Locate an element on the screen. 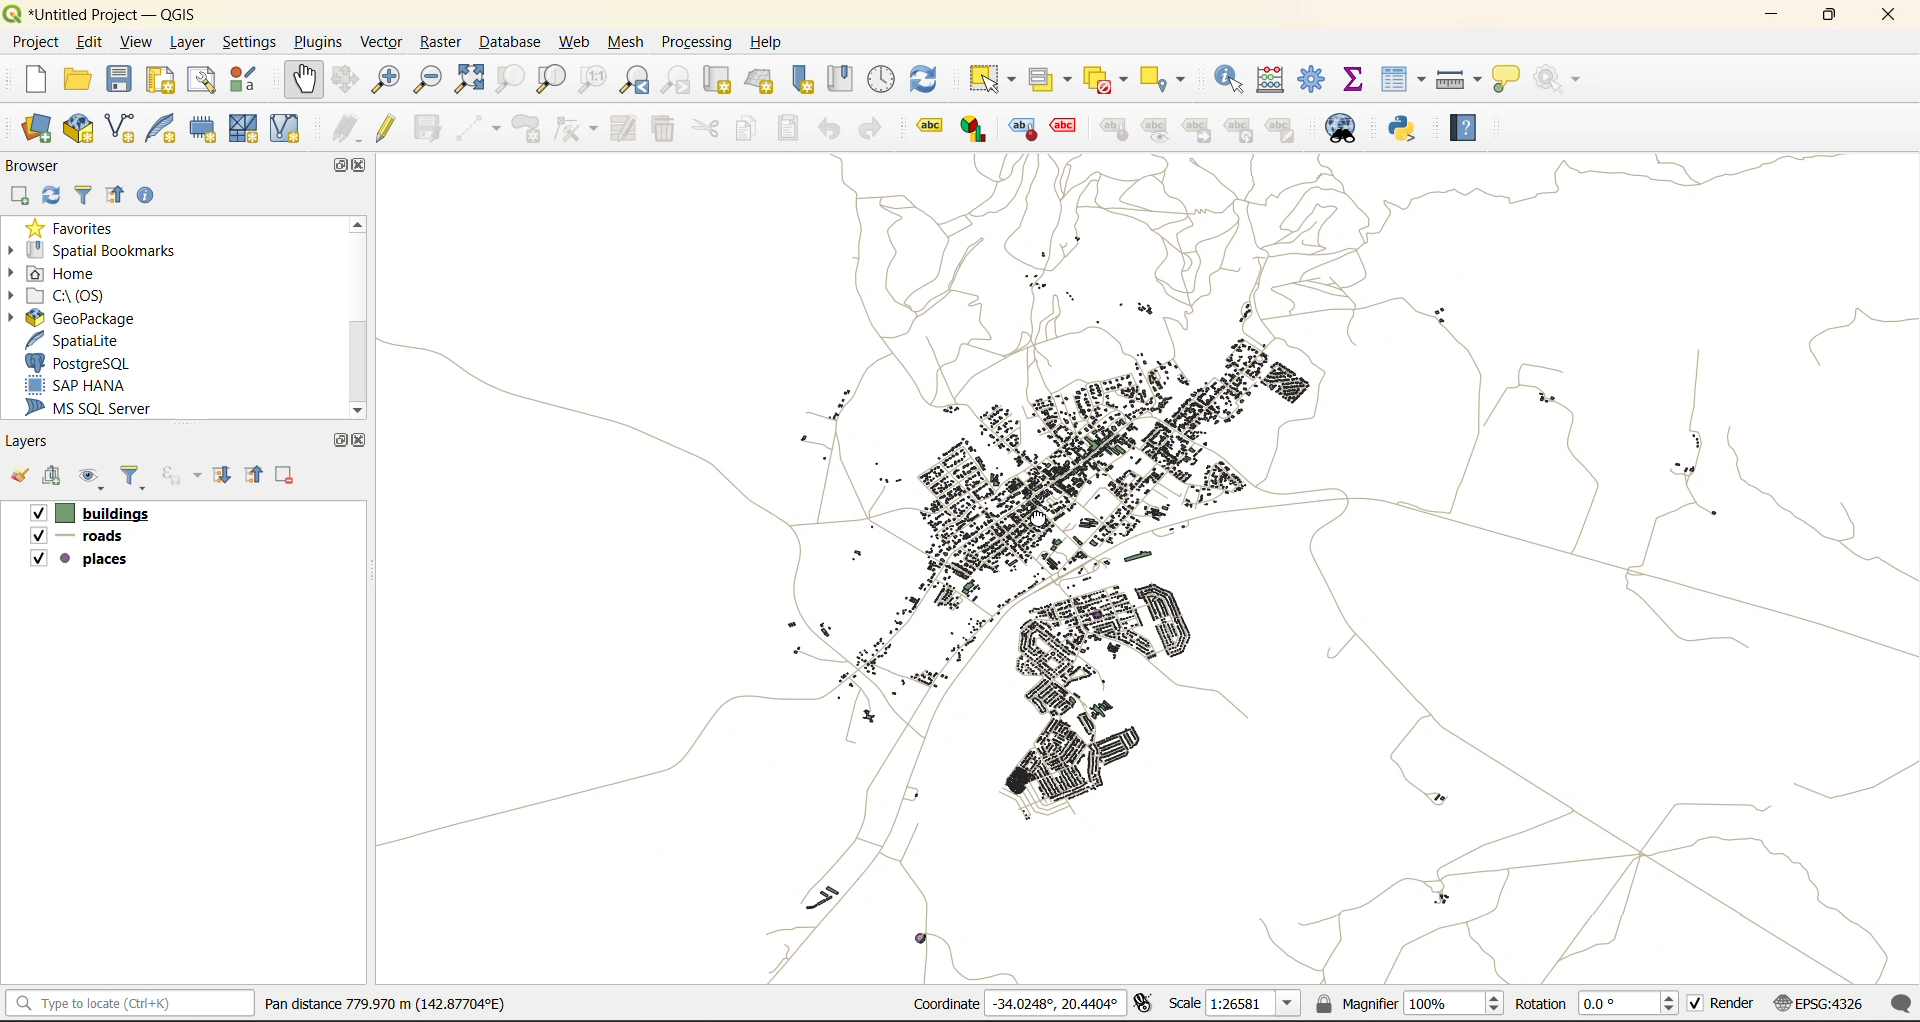  zoom selection is located at coordinates (515, 82).